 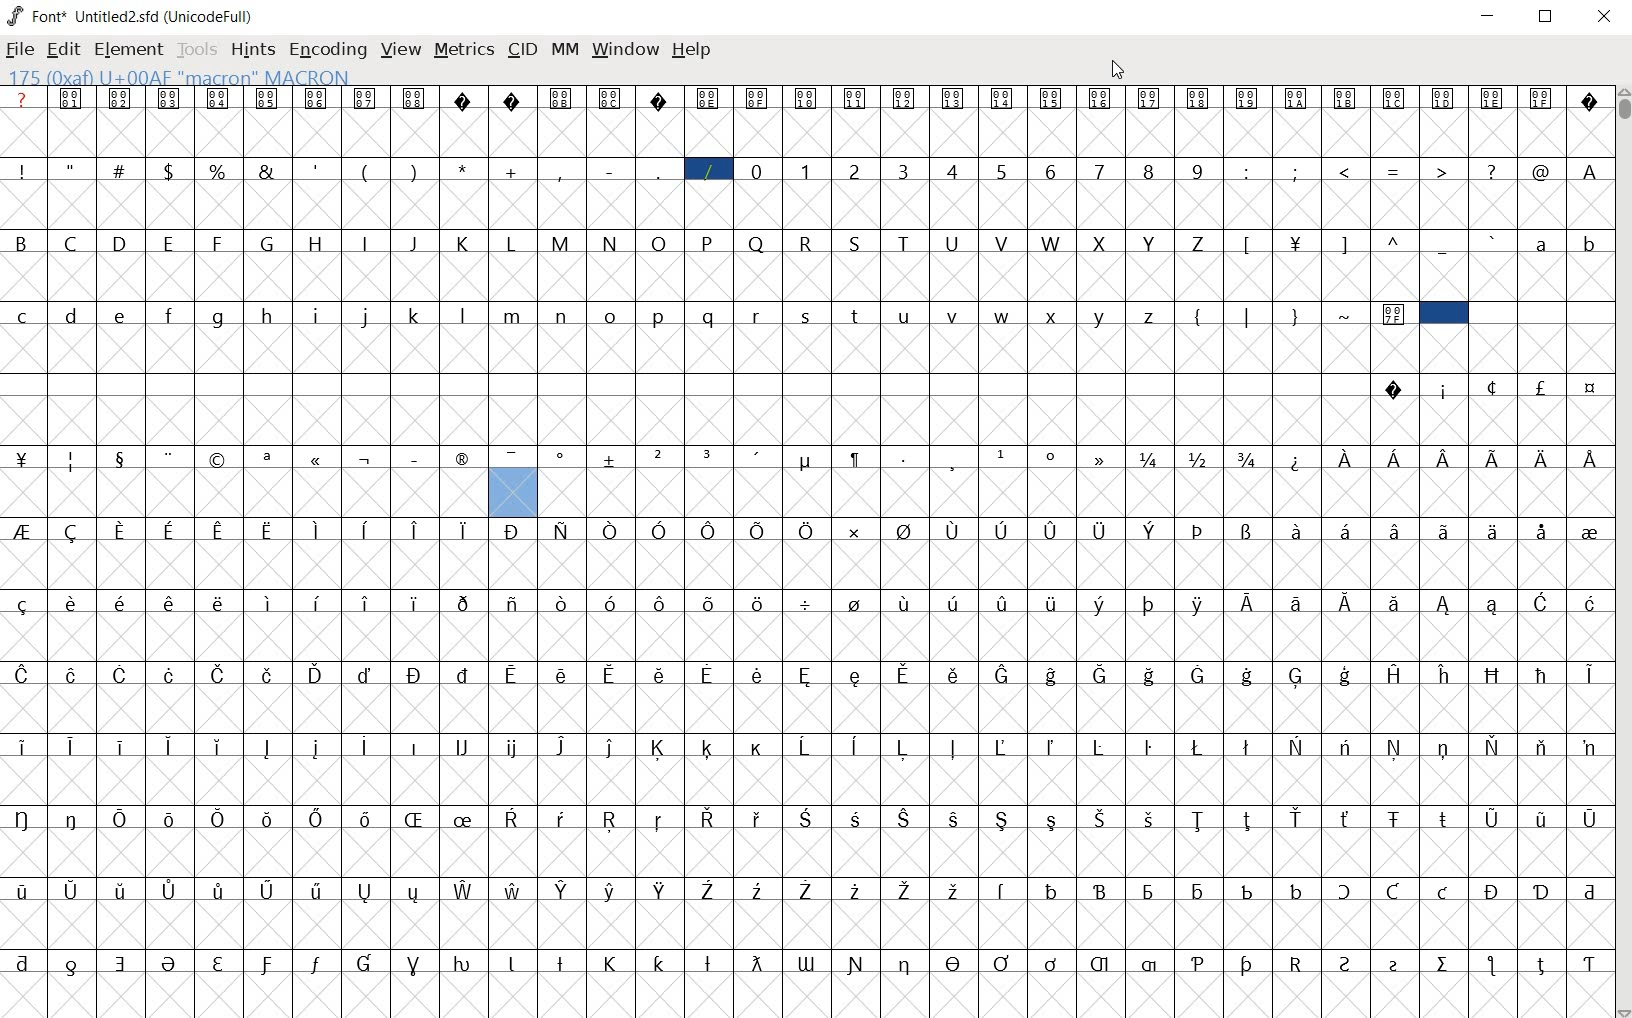 What do you see at coordinates (953, 460) in the screenshot?
I see `Symbol` at bounding box center [953, 460].